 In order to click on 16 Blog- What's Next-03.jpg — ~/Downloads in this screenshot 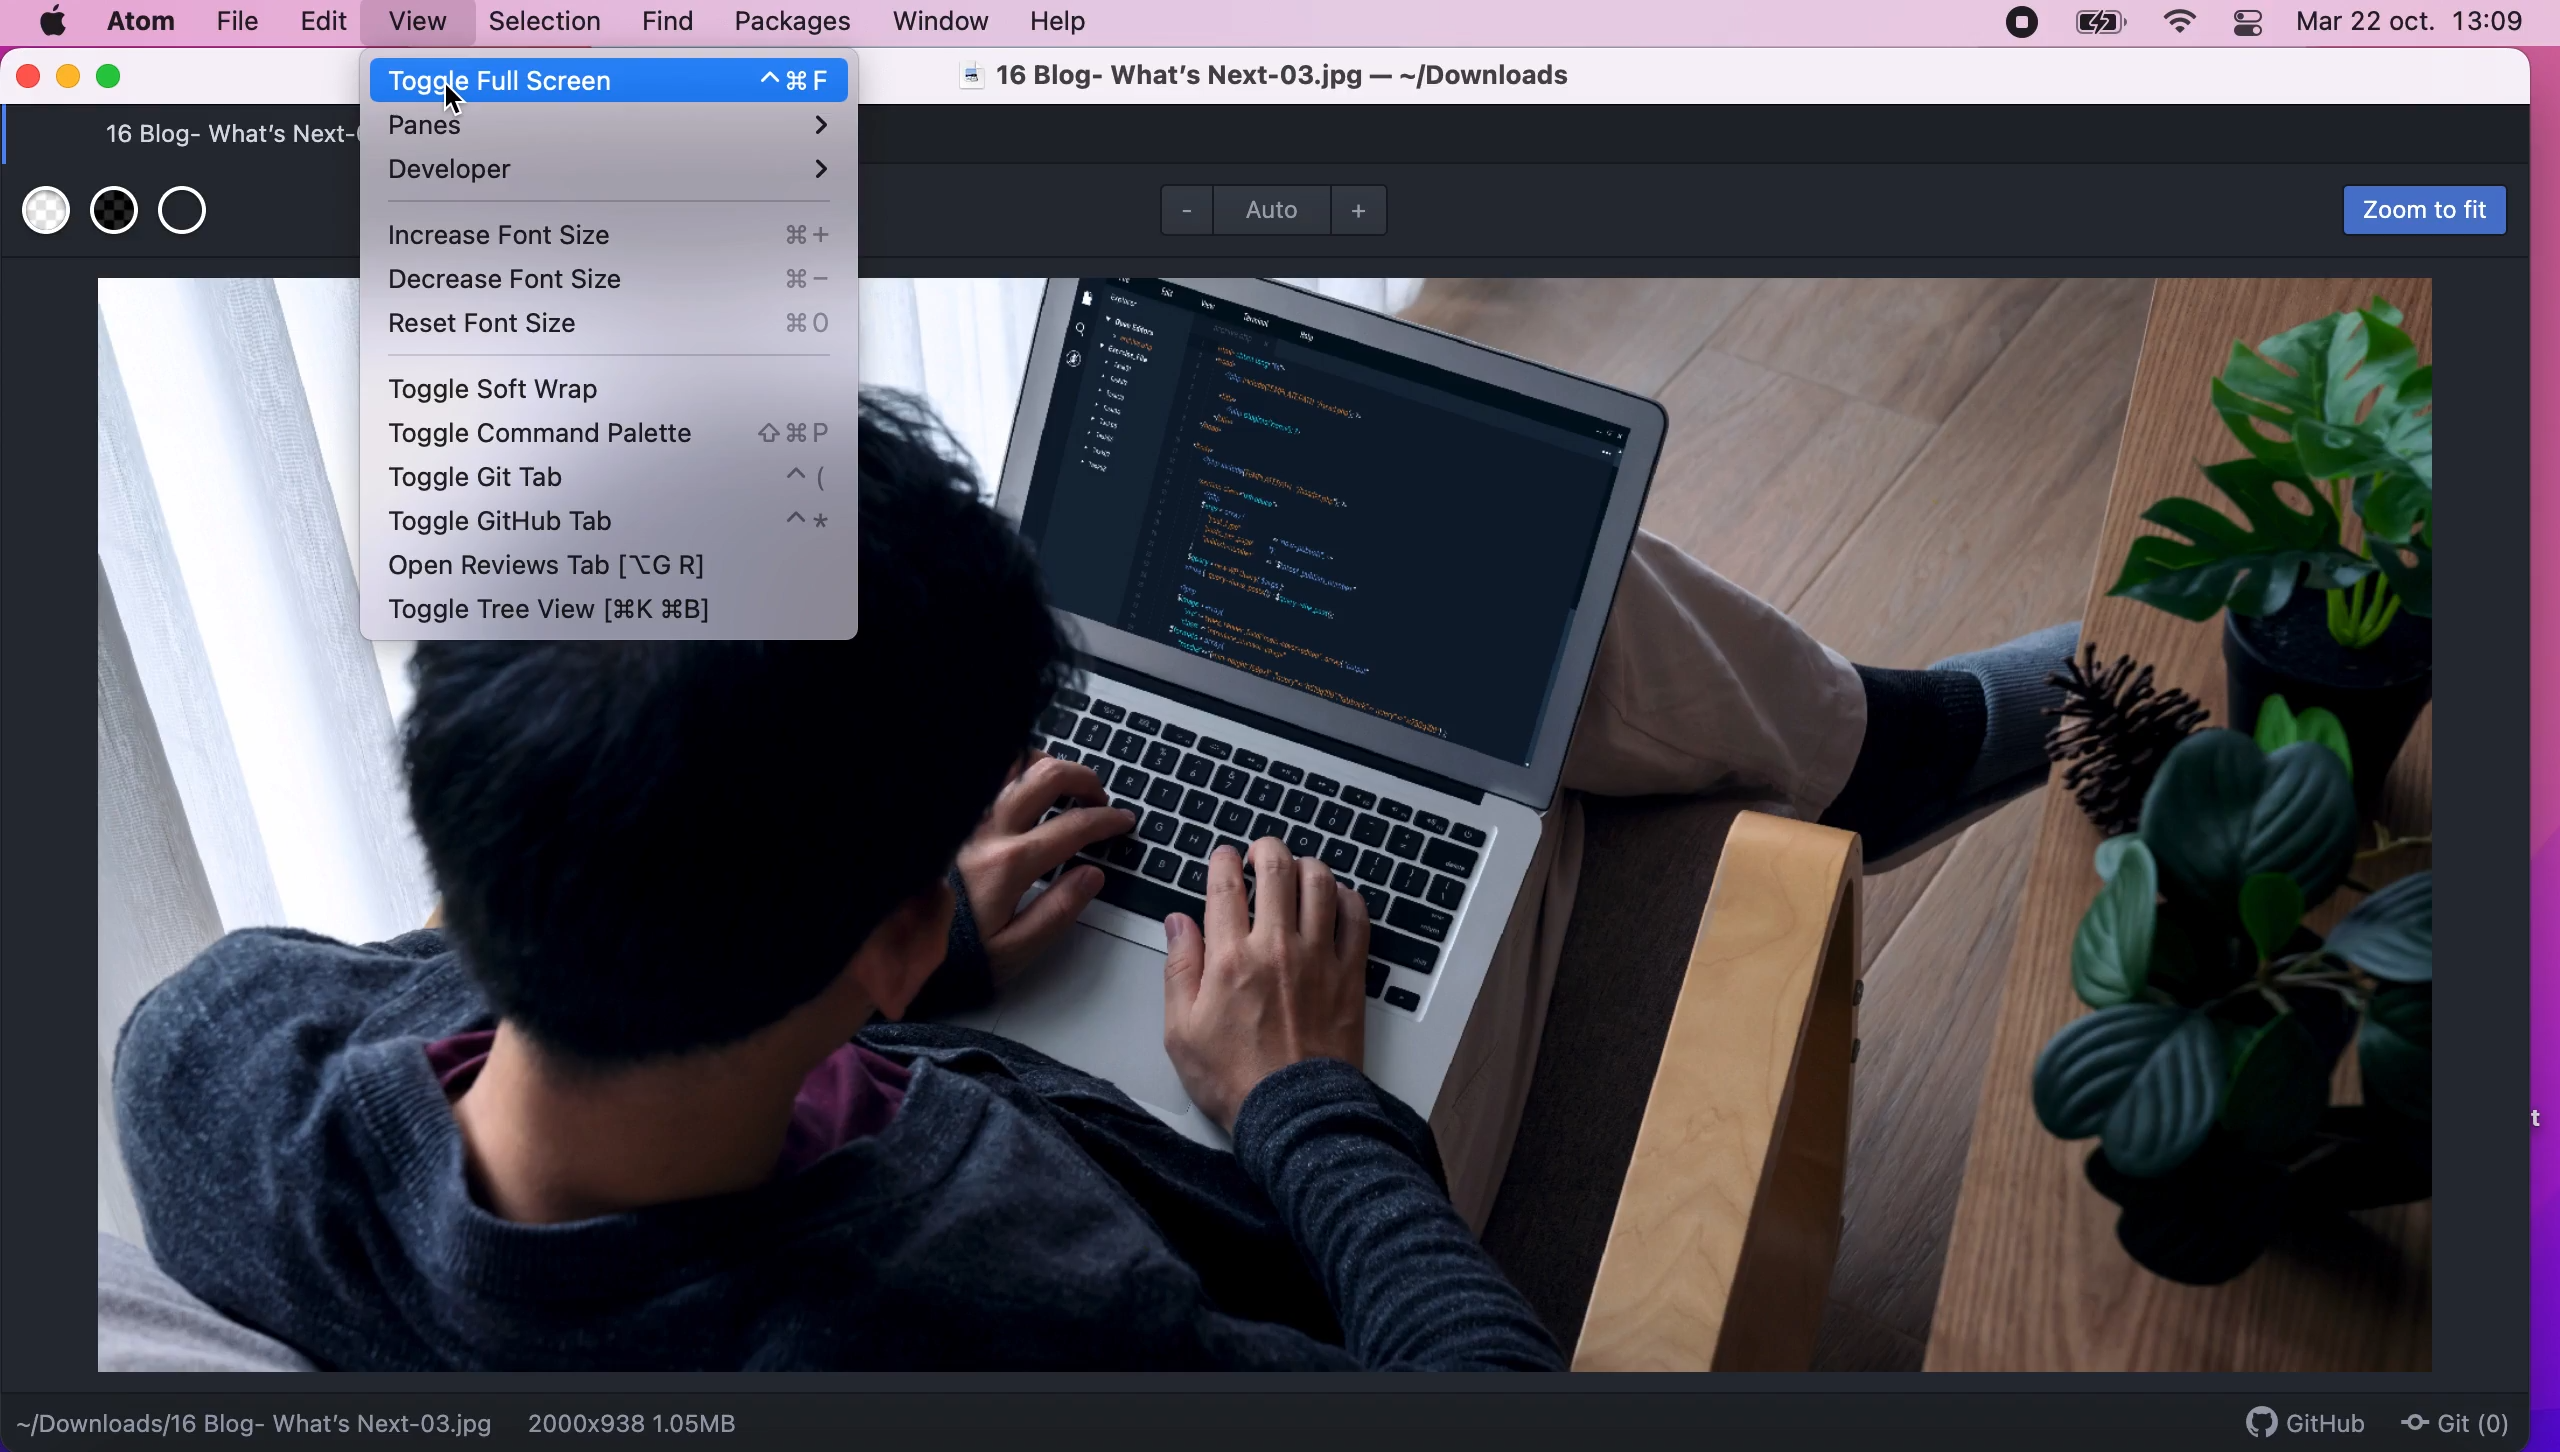, I will do `click(1264, 75)`.